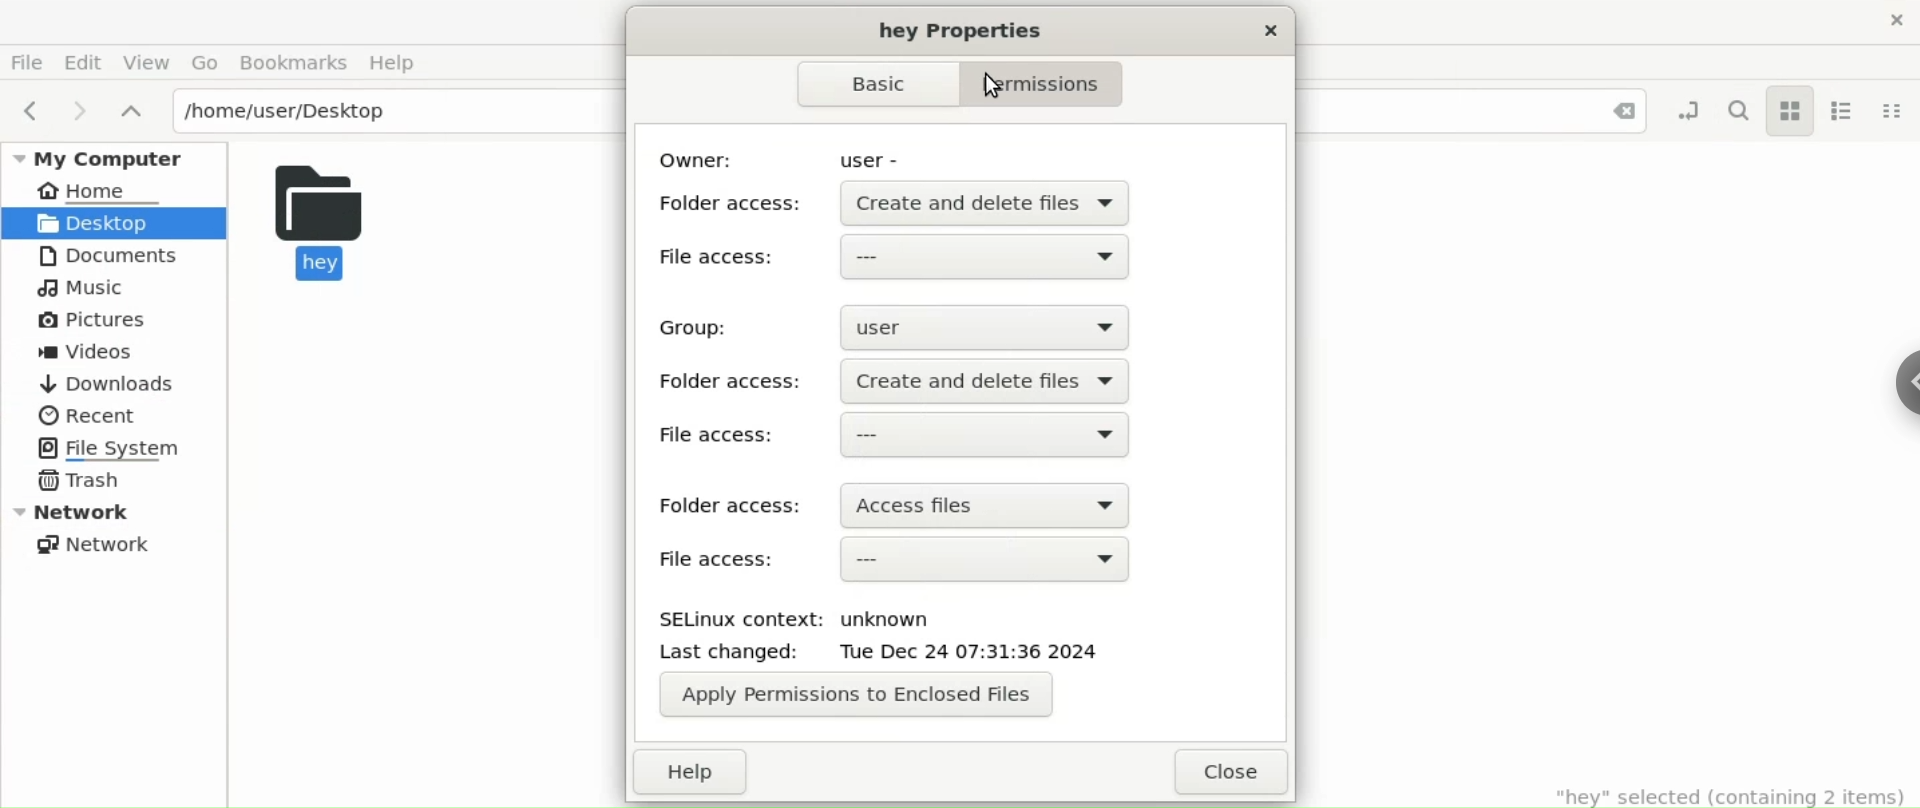 This screenshot has height=808, width=1920. I want to click on user, so click(869, 154).